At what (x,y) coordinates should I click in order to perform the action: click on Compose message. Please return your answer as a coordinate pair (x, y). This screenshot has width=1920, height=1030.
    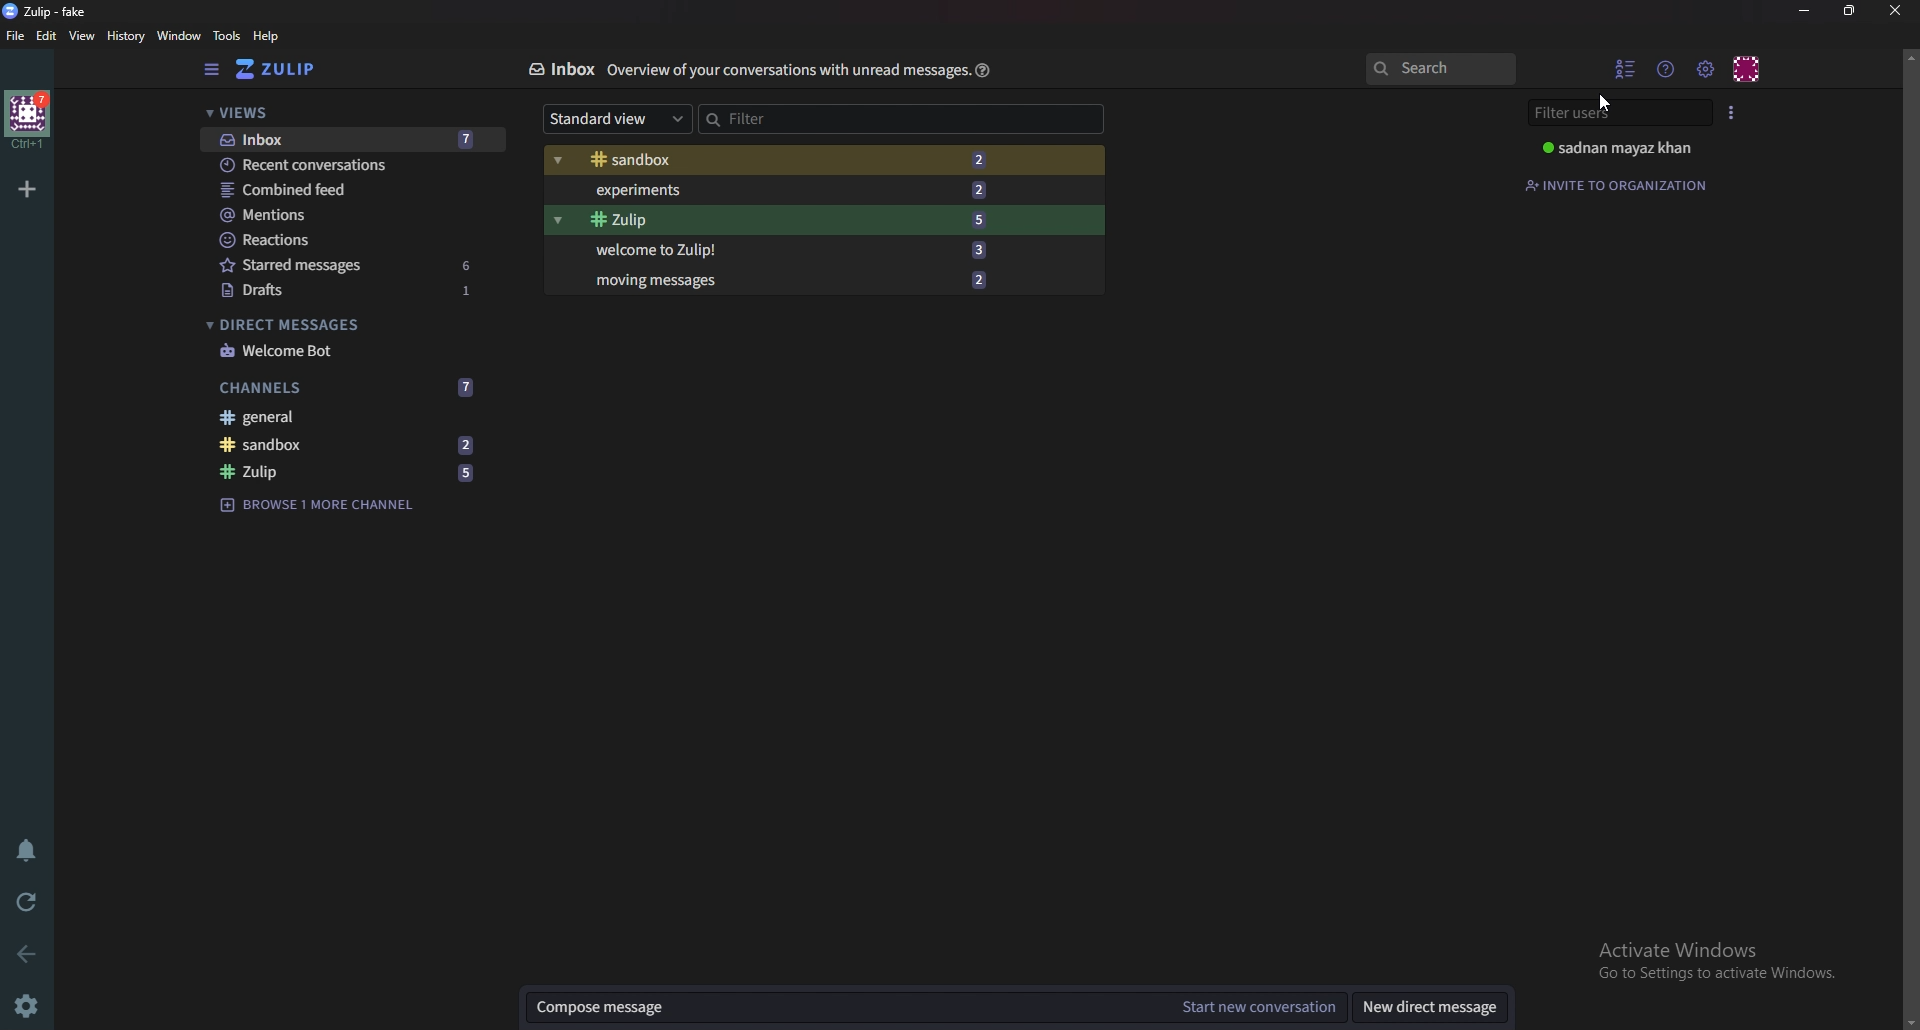
    Looking at the image, I should click on (847, 1007).